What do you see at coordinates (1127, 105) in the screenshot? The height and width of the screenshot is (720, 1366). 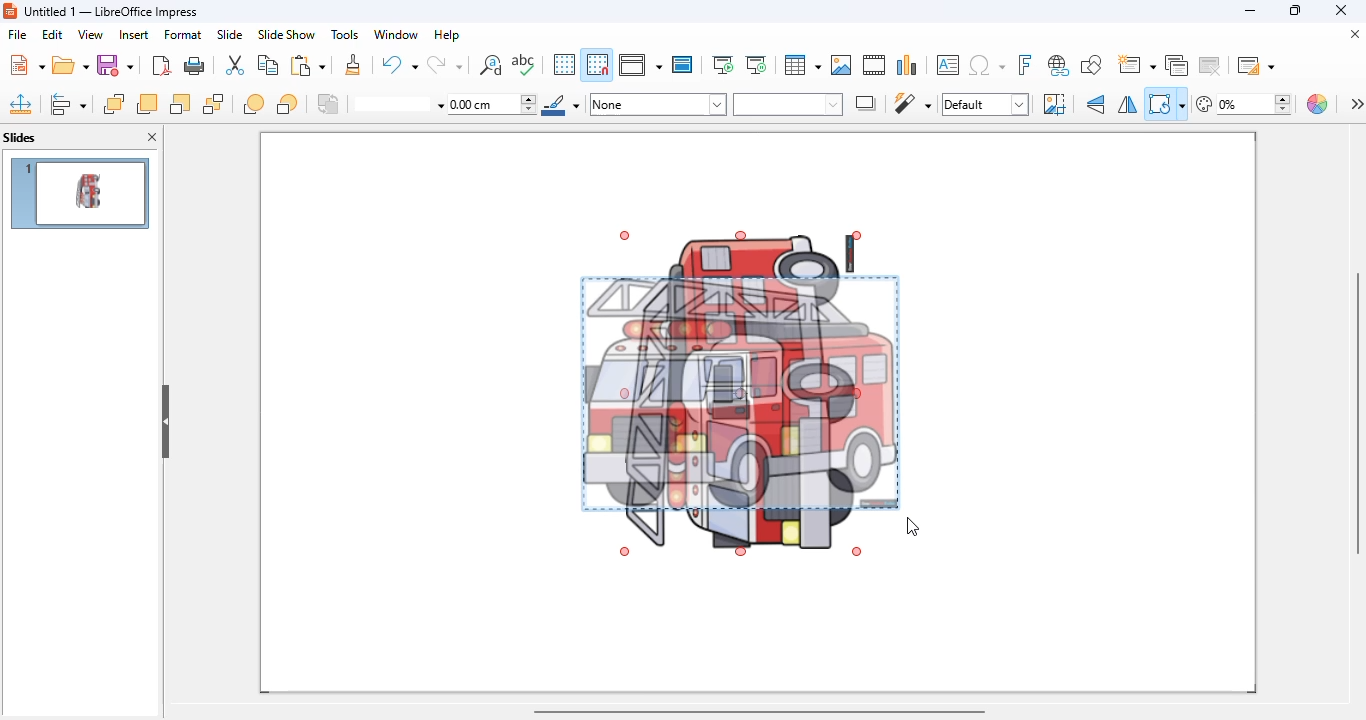 I see `horizontally` at bounding box center [1127, 105].